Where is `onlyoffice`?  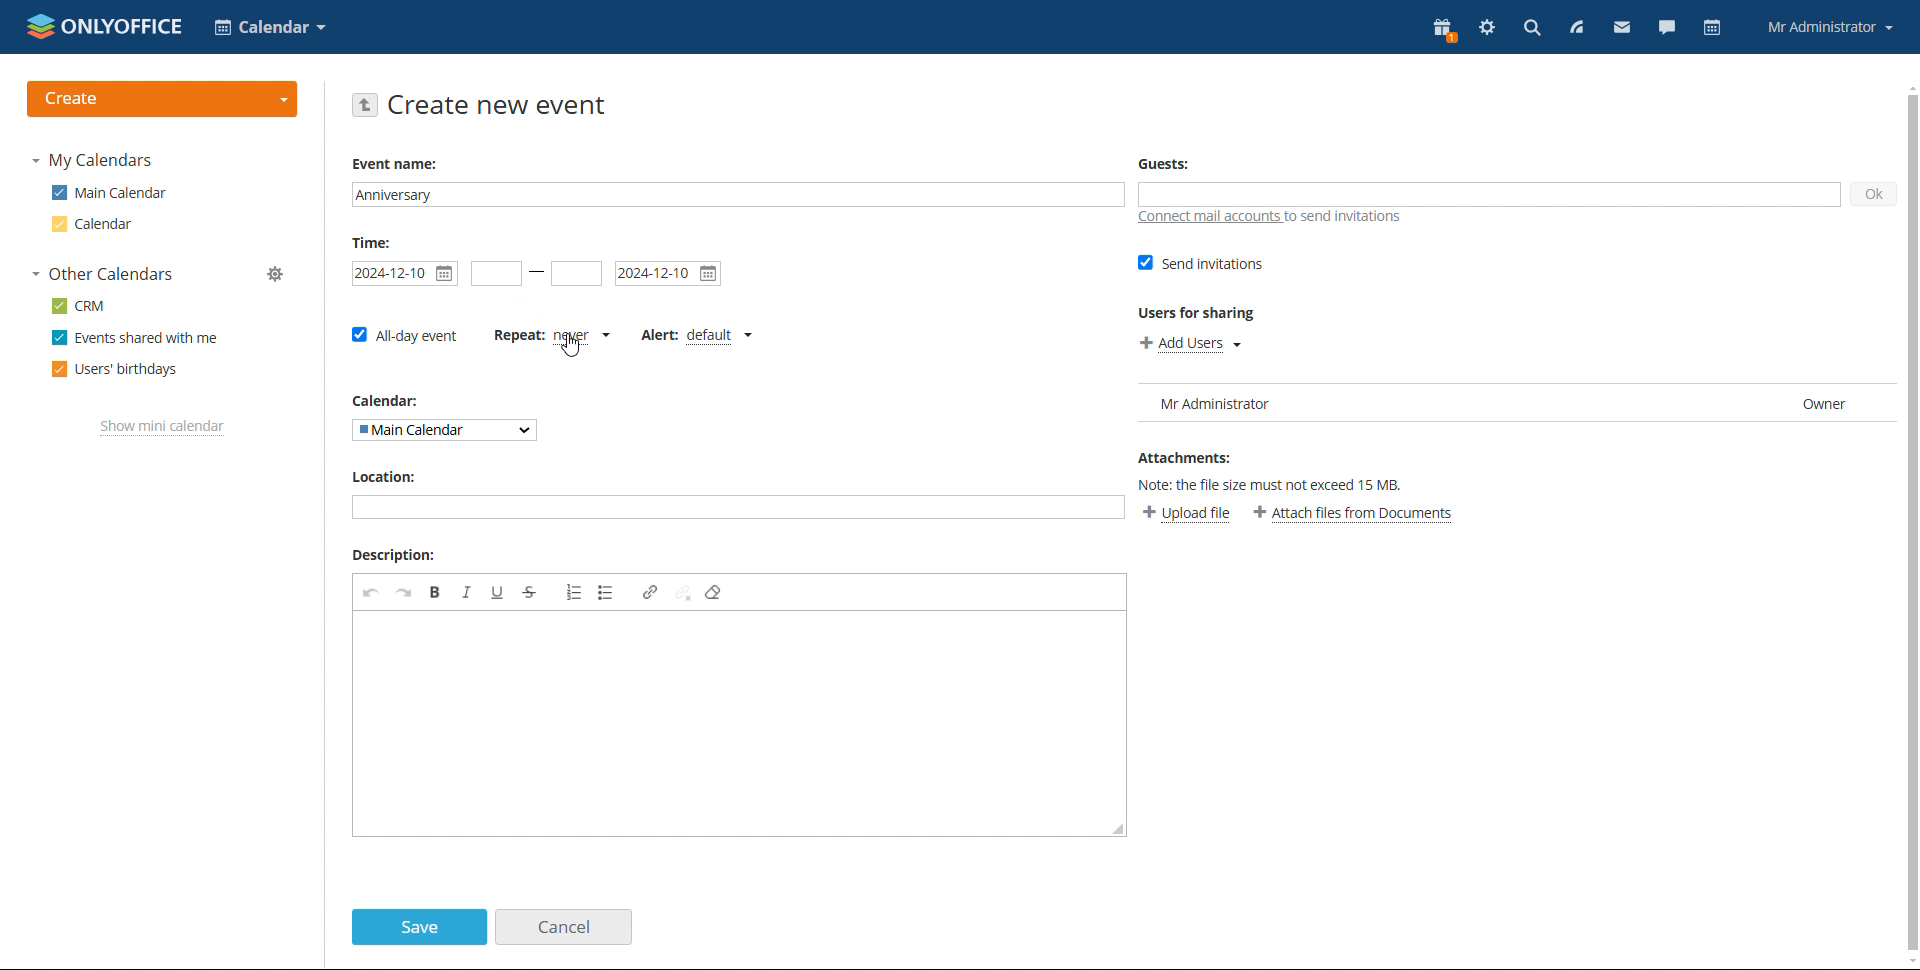 onlyoffice is located at coordinates (125, 28).